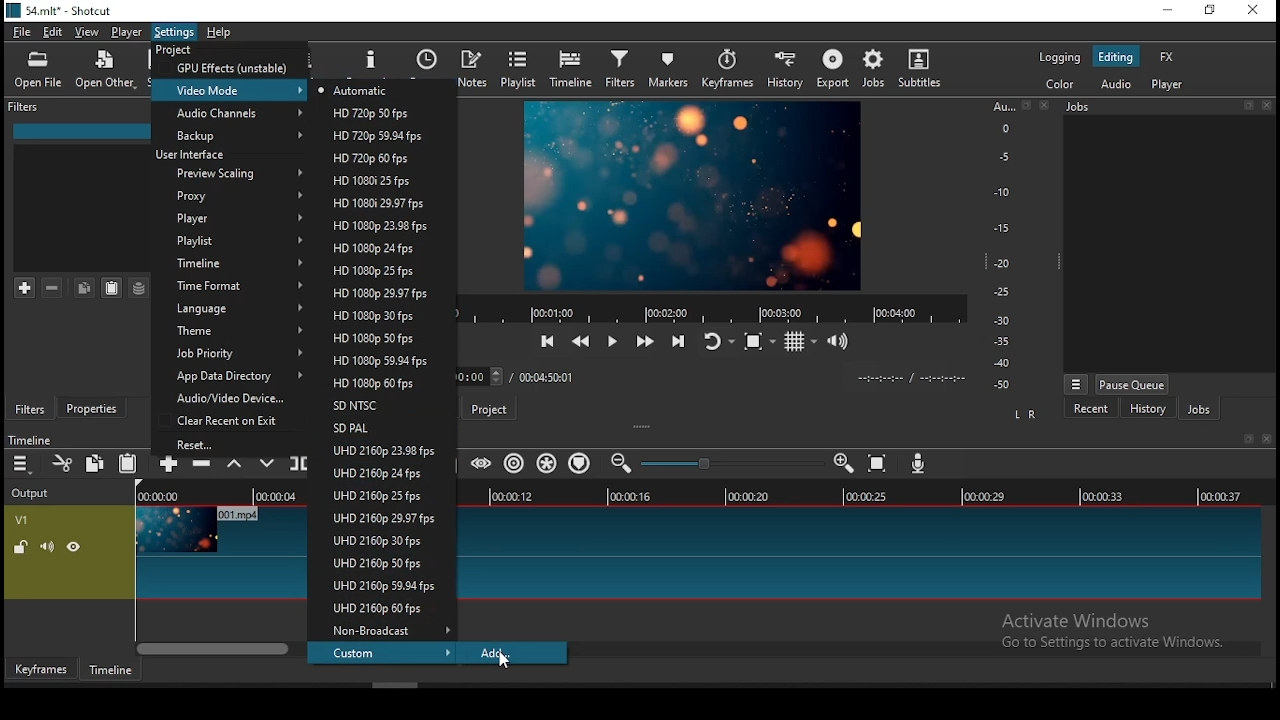  Describe the element at coordinates (379, 495) in the screenshot. I see `resolution option` at that location.